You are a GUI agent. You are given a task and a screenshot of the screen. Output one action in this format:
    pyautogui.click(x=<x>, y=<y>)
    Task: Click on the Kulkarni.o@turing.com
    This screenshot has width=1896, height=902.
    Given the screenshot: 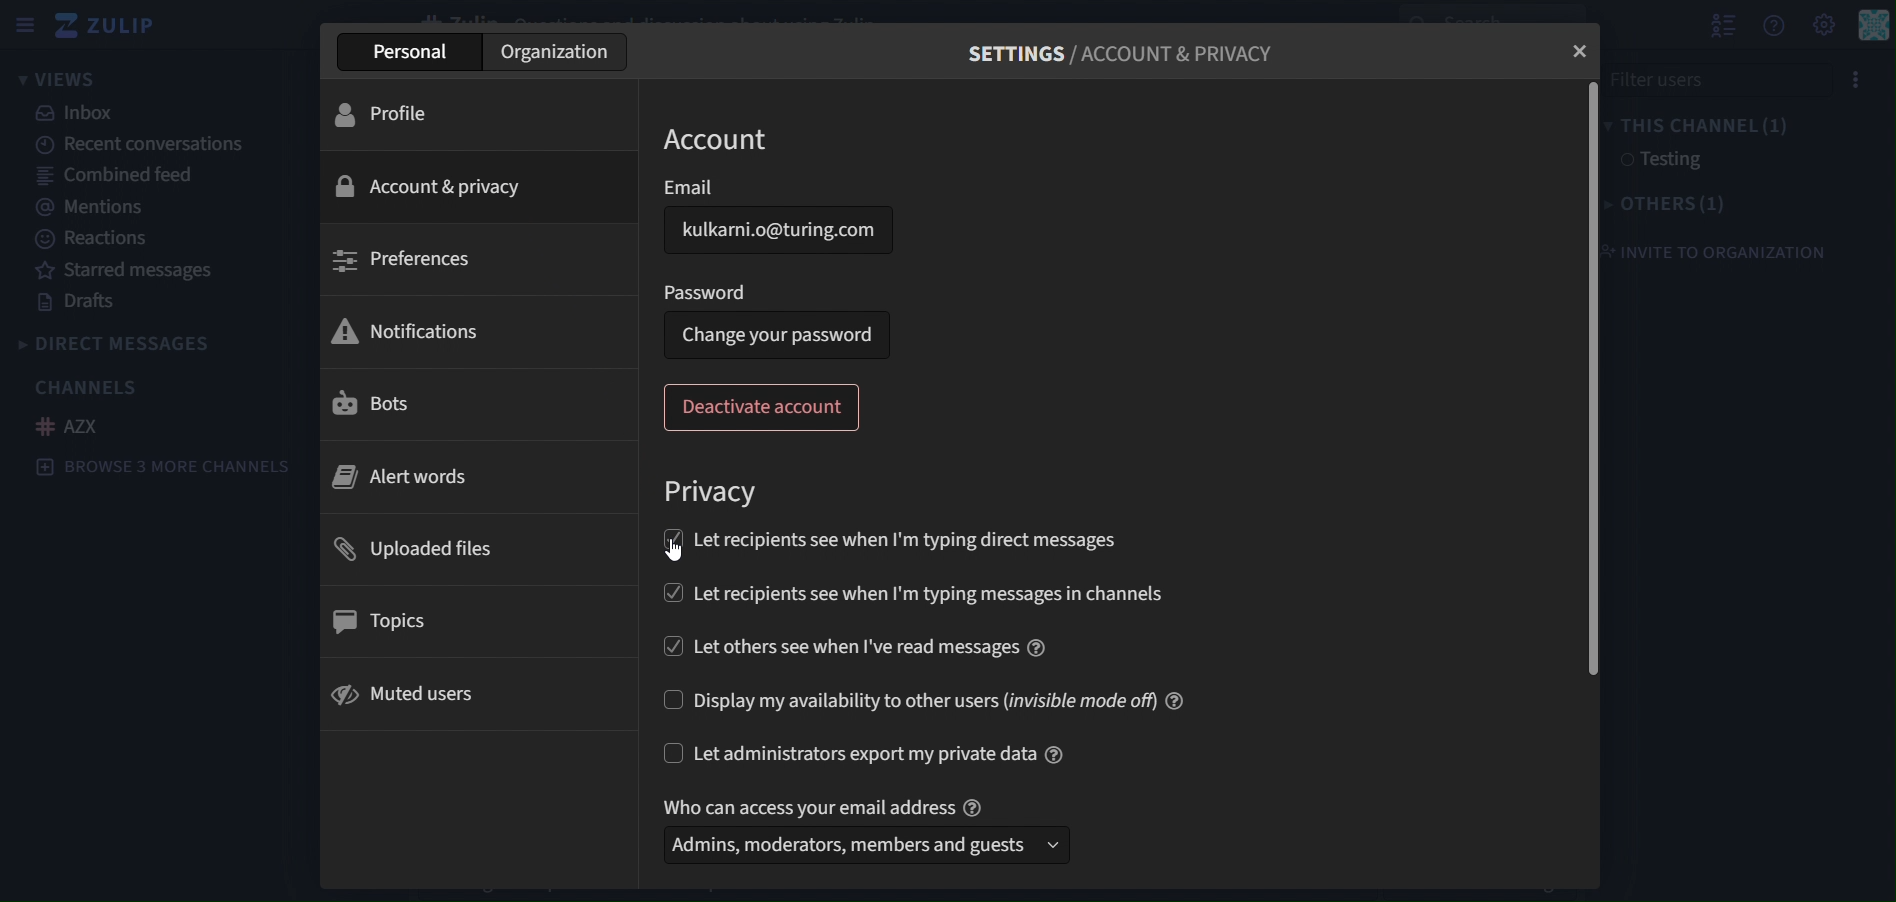 What is the action you would take?
    pyautogui.click(x=768, y=229)
    